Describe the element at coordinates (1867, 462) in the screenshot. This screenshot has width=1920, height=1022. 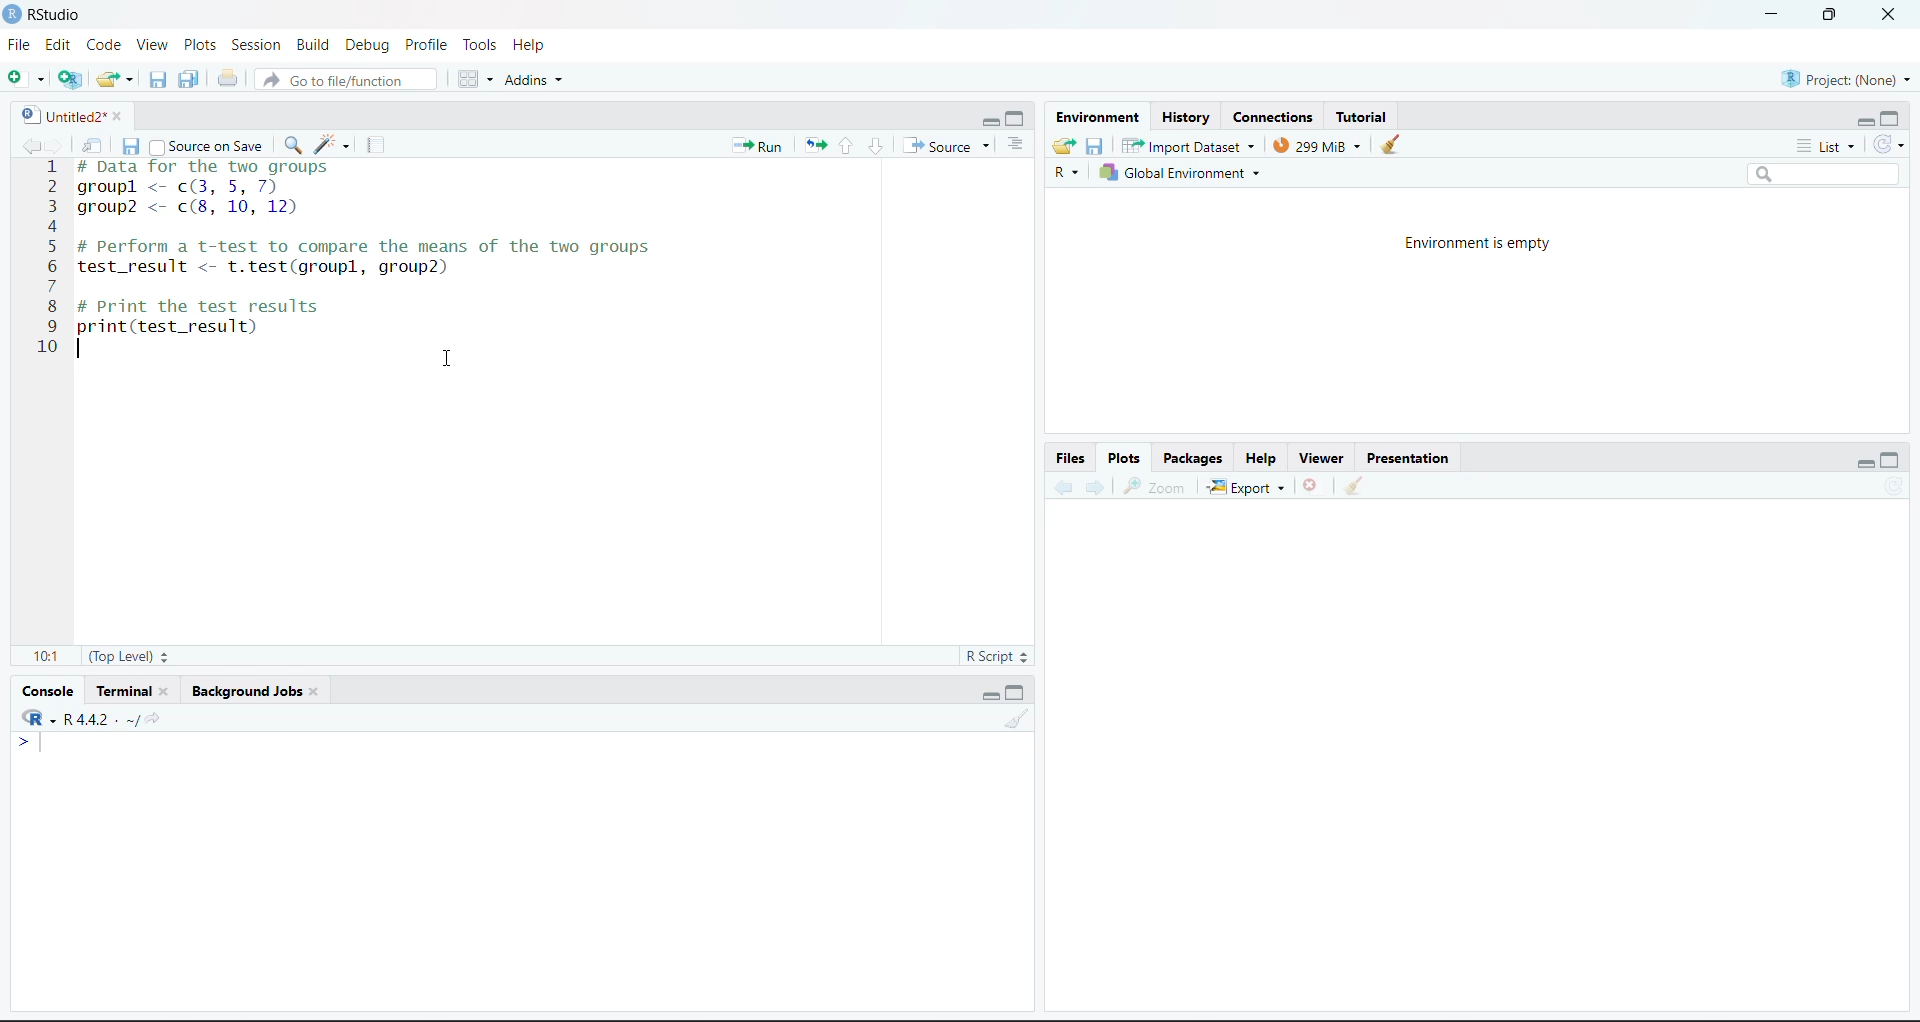
I see `minimize` at that location.